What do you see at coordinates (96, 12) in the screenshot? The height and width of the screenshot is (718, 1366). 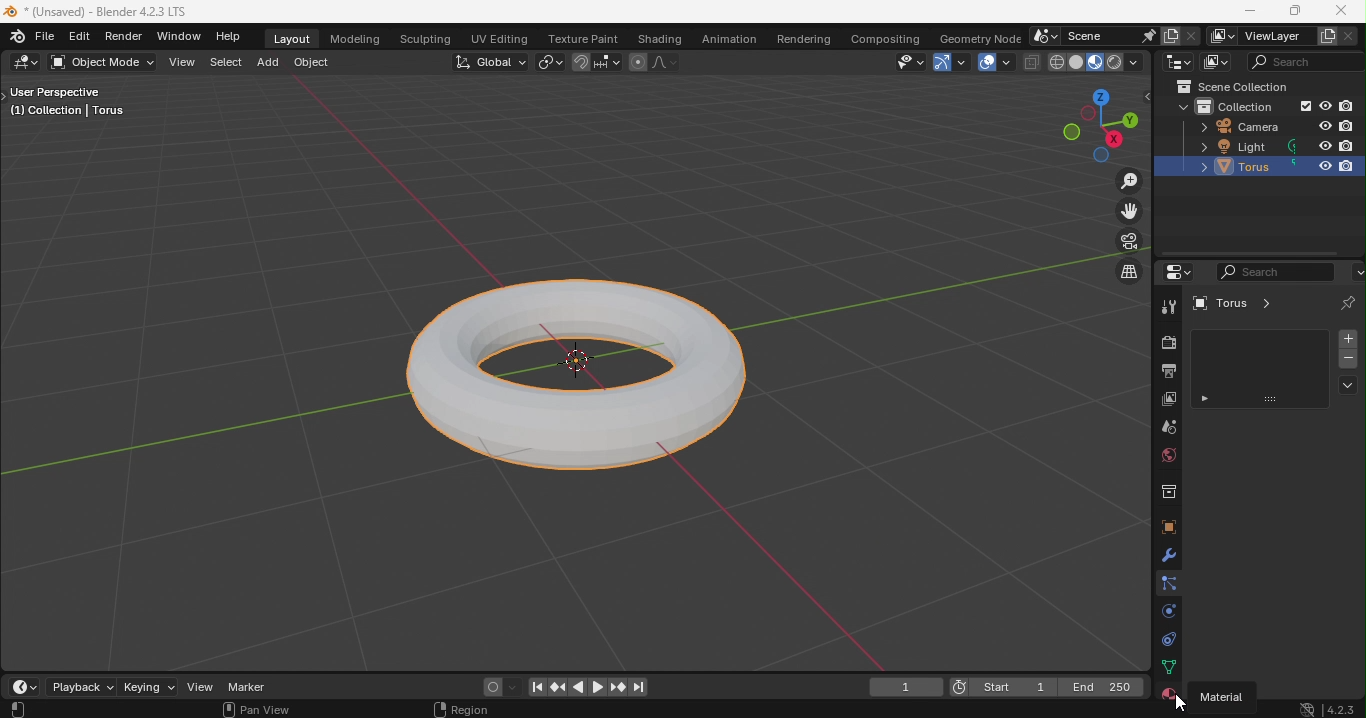 I see `*(Unsaved) - Blender 4.2.3 LTS` at bounding box center [96, 12].